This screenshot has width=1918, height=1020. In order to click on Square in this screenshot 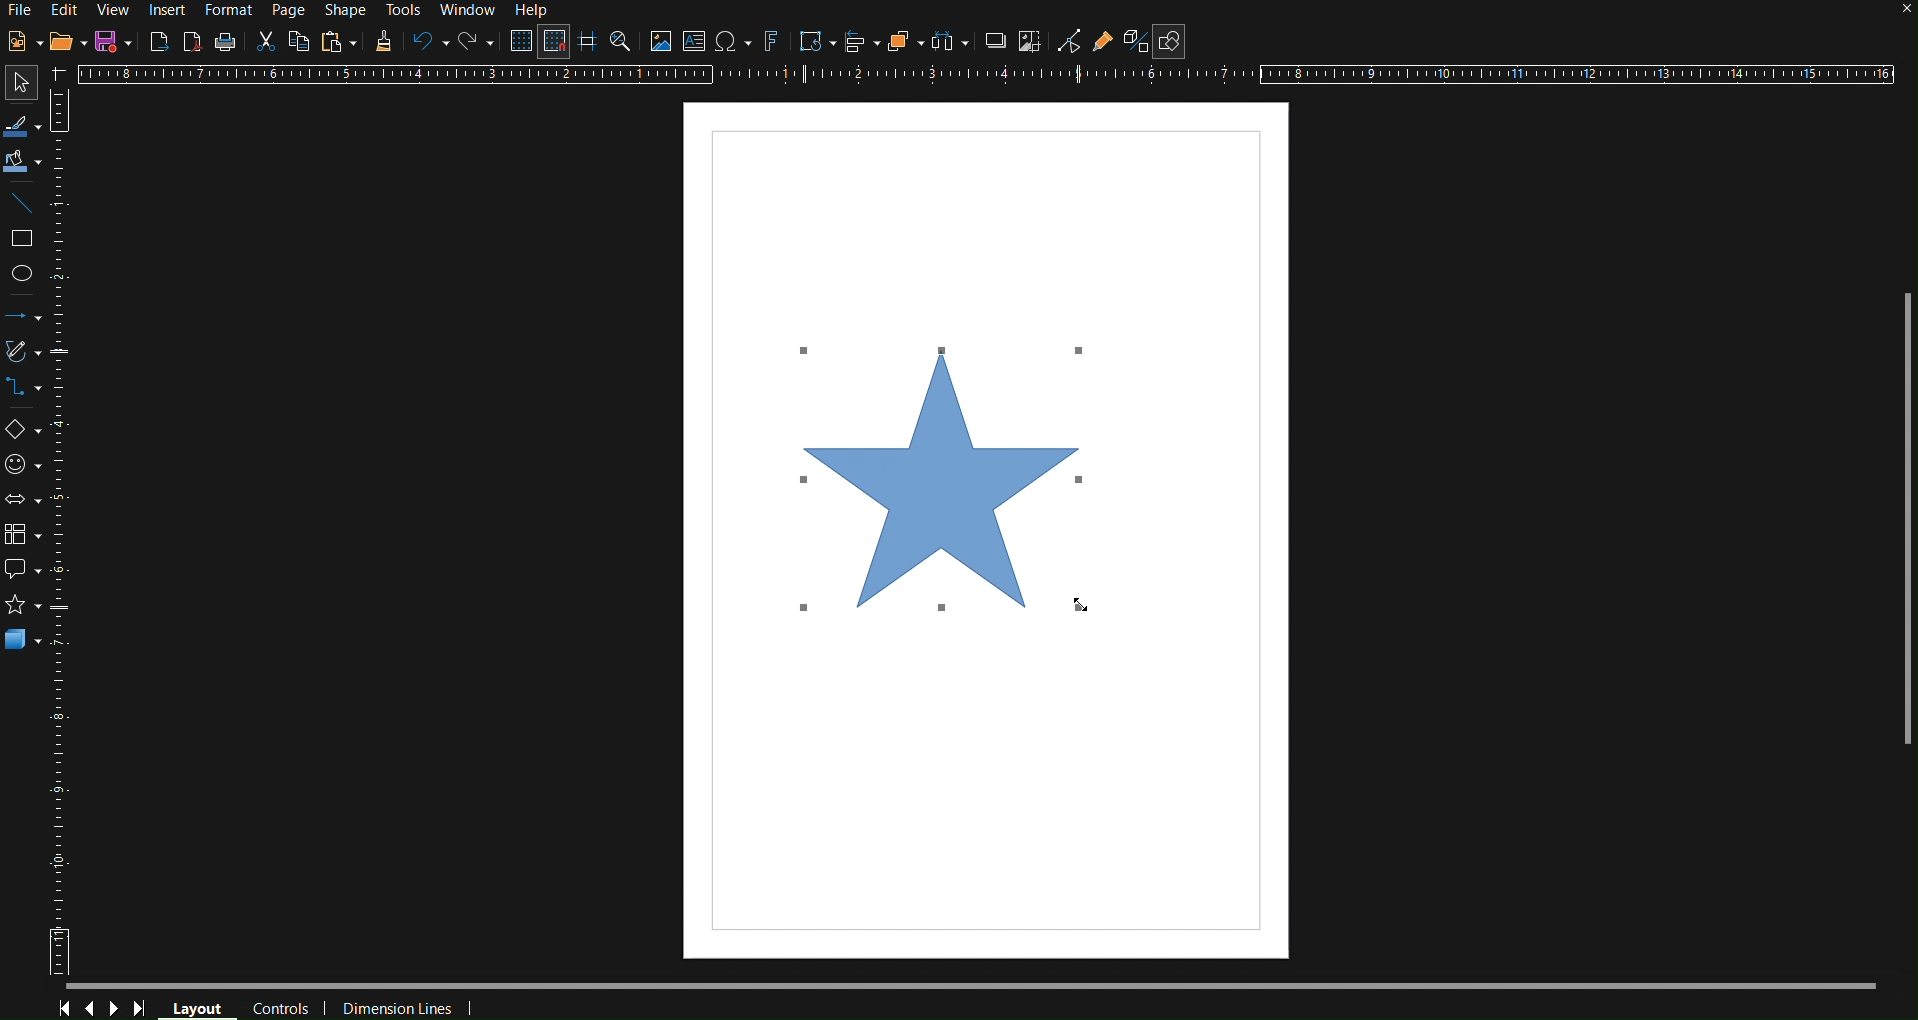, I will do `click(25, 237)`.